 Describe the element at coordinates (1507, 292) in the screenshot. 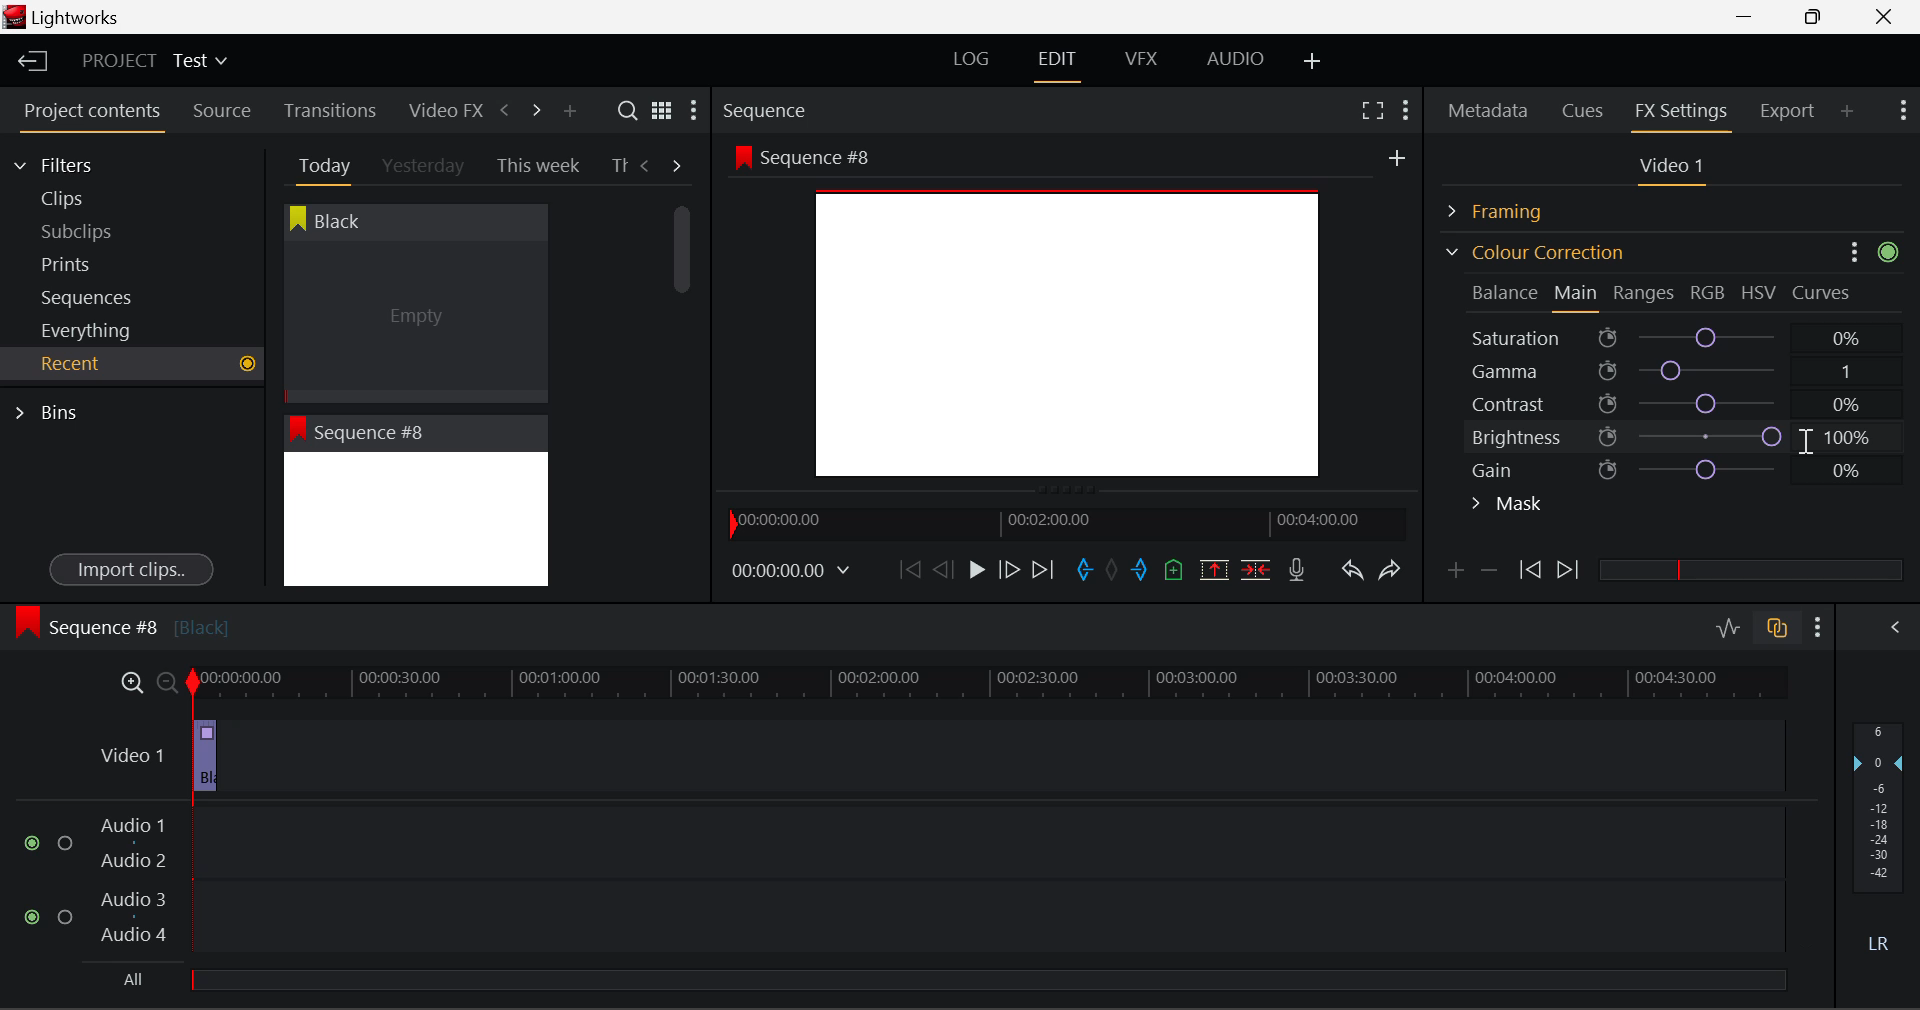

I see `Balance Section` at that location.